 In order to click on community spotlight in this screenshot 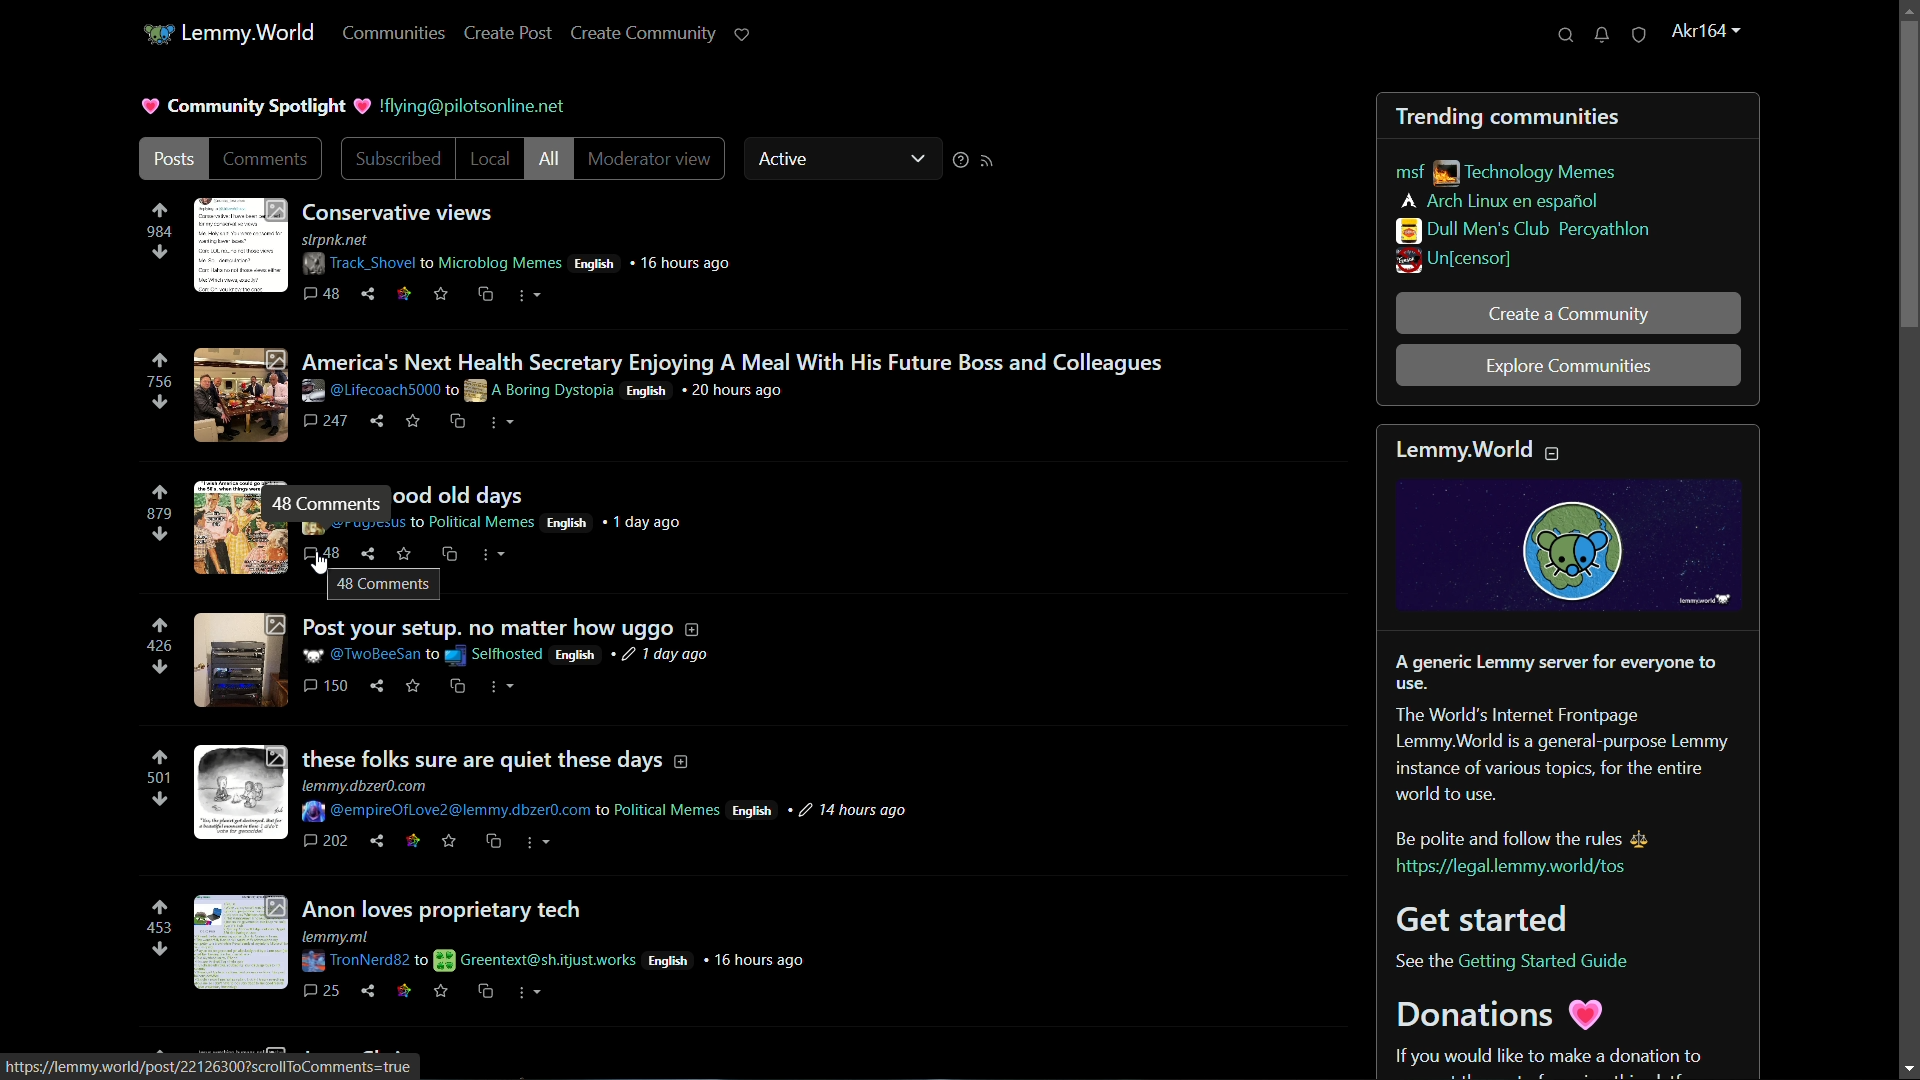, I will do `click(257, 106)`.